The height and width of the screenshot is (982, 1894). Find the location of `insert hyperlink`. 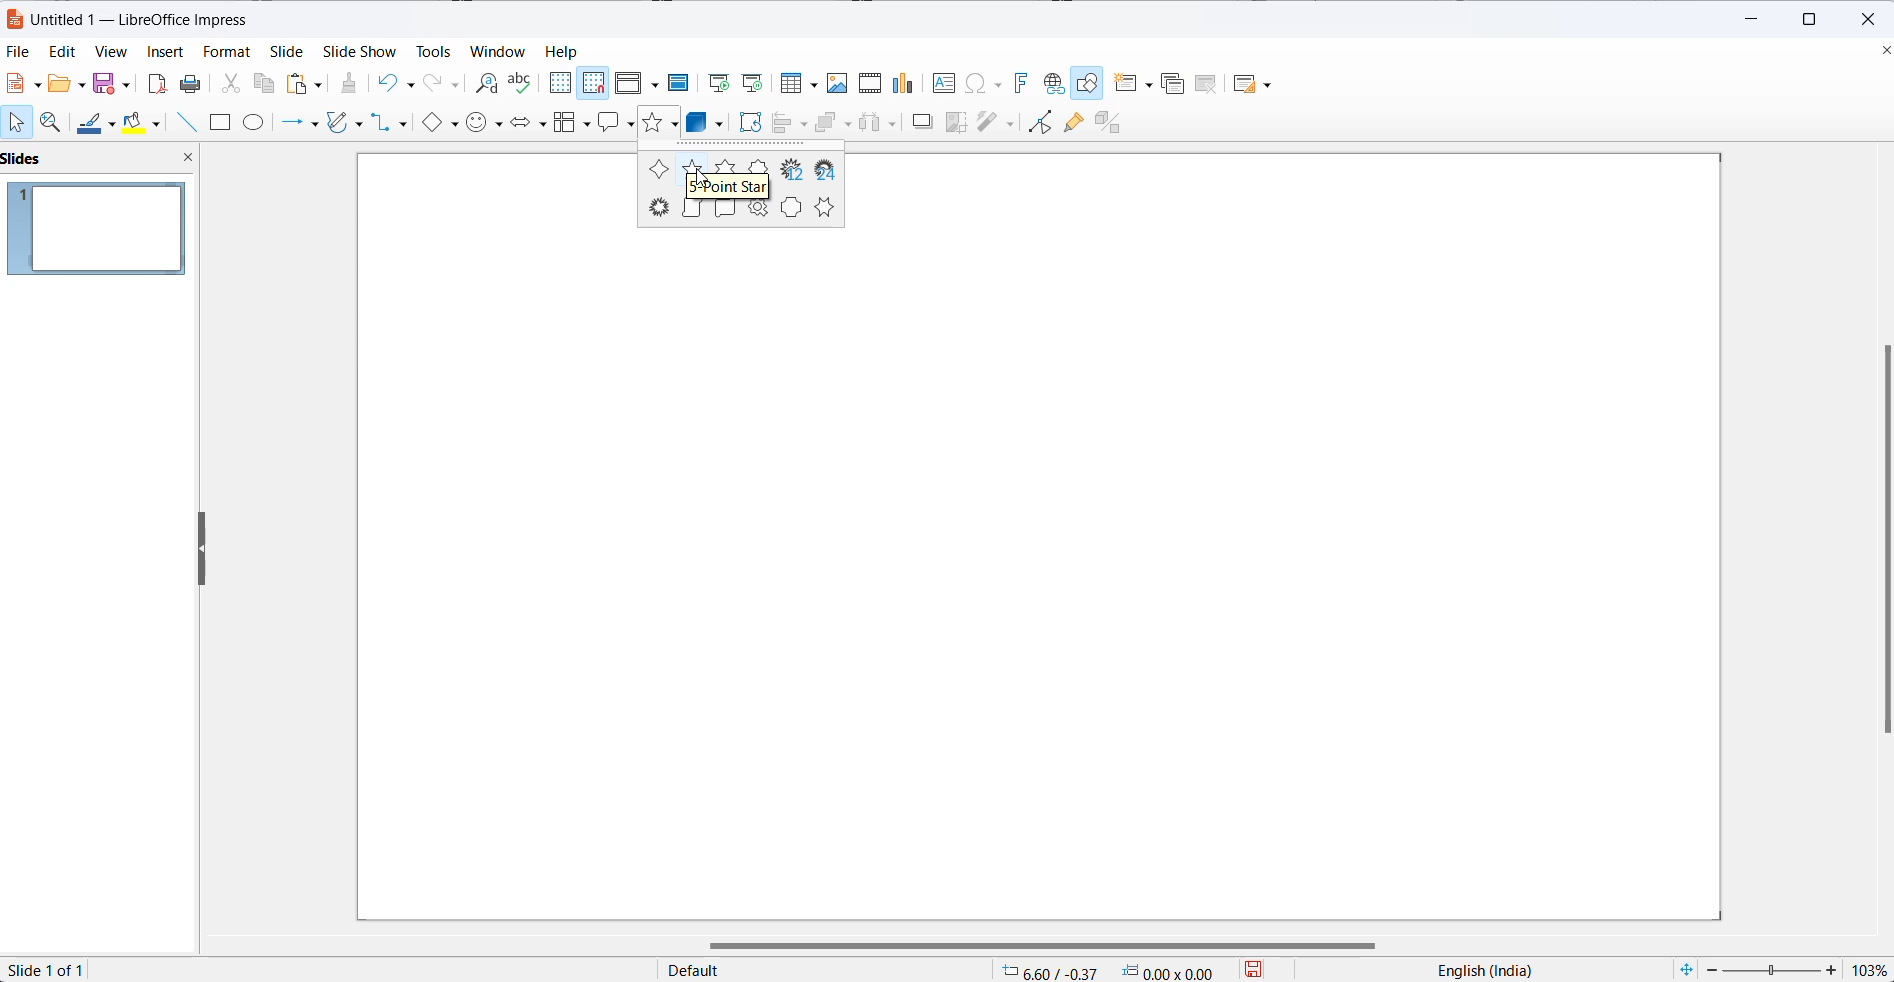

insert hyperlink is located at coordinates (1053, 83).